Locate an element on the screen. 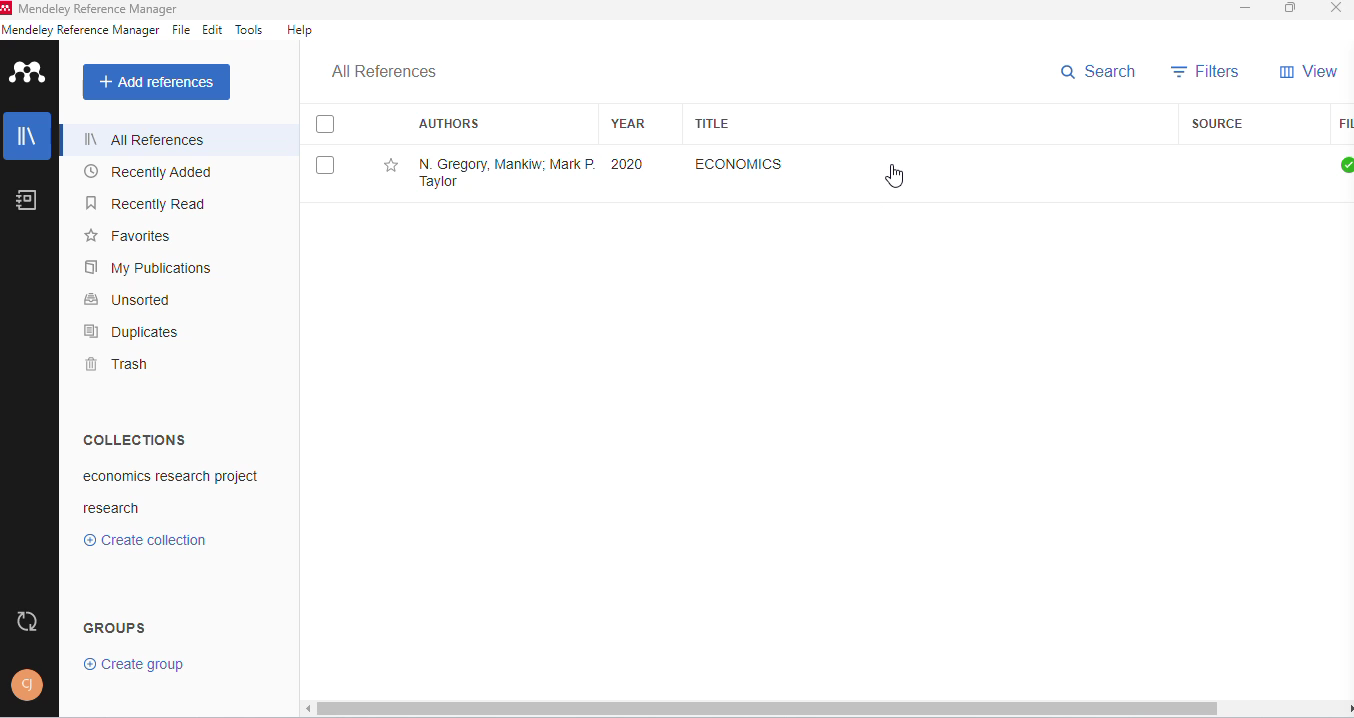  all references is located at coordinates (146, 139).